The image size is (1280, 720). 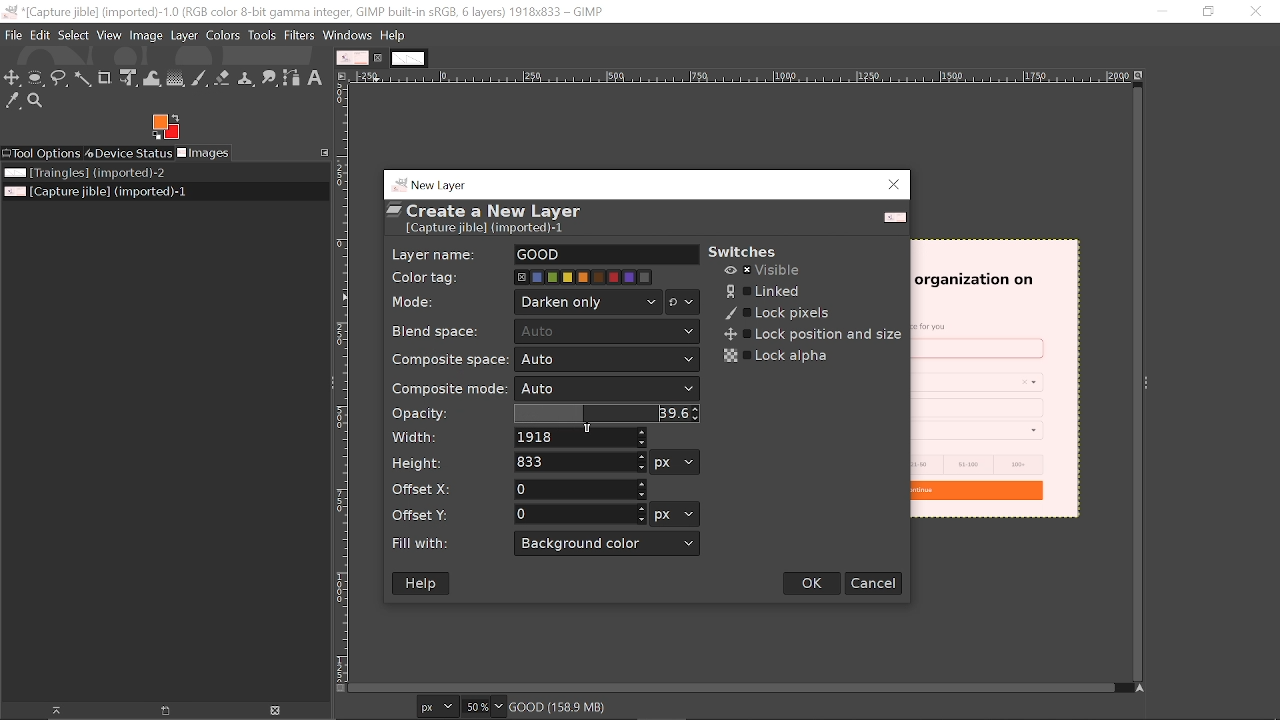 What do you see at coordinates (579, 488) in the screenshot?
I see `offset X` at bounding box center [579, 488].